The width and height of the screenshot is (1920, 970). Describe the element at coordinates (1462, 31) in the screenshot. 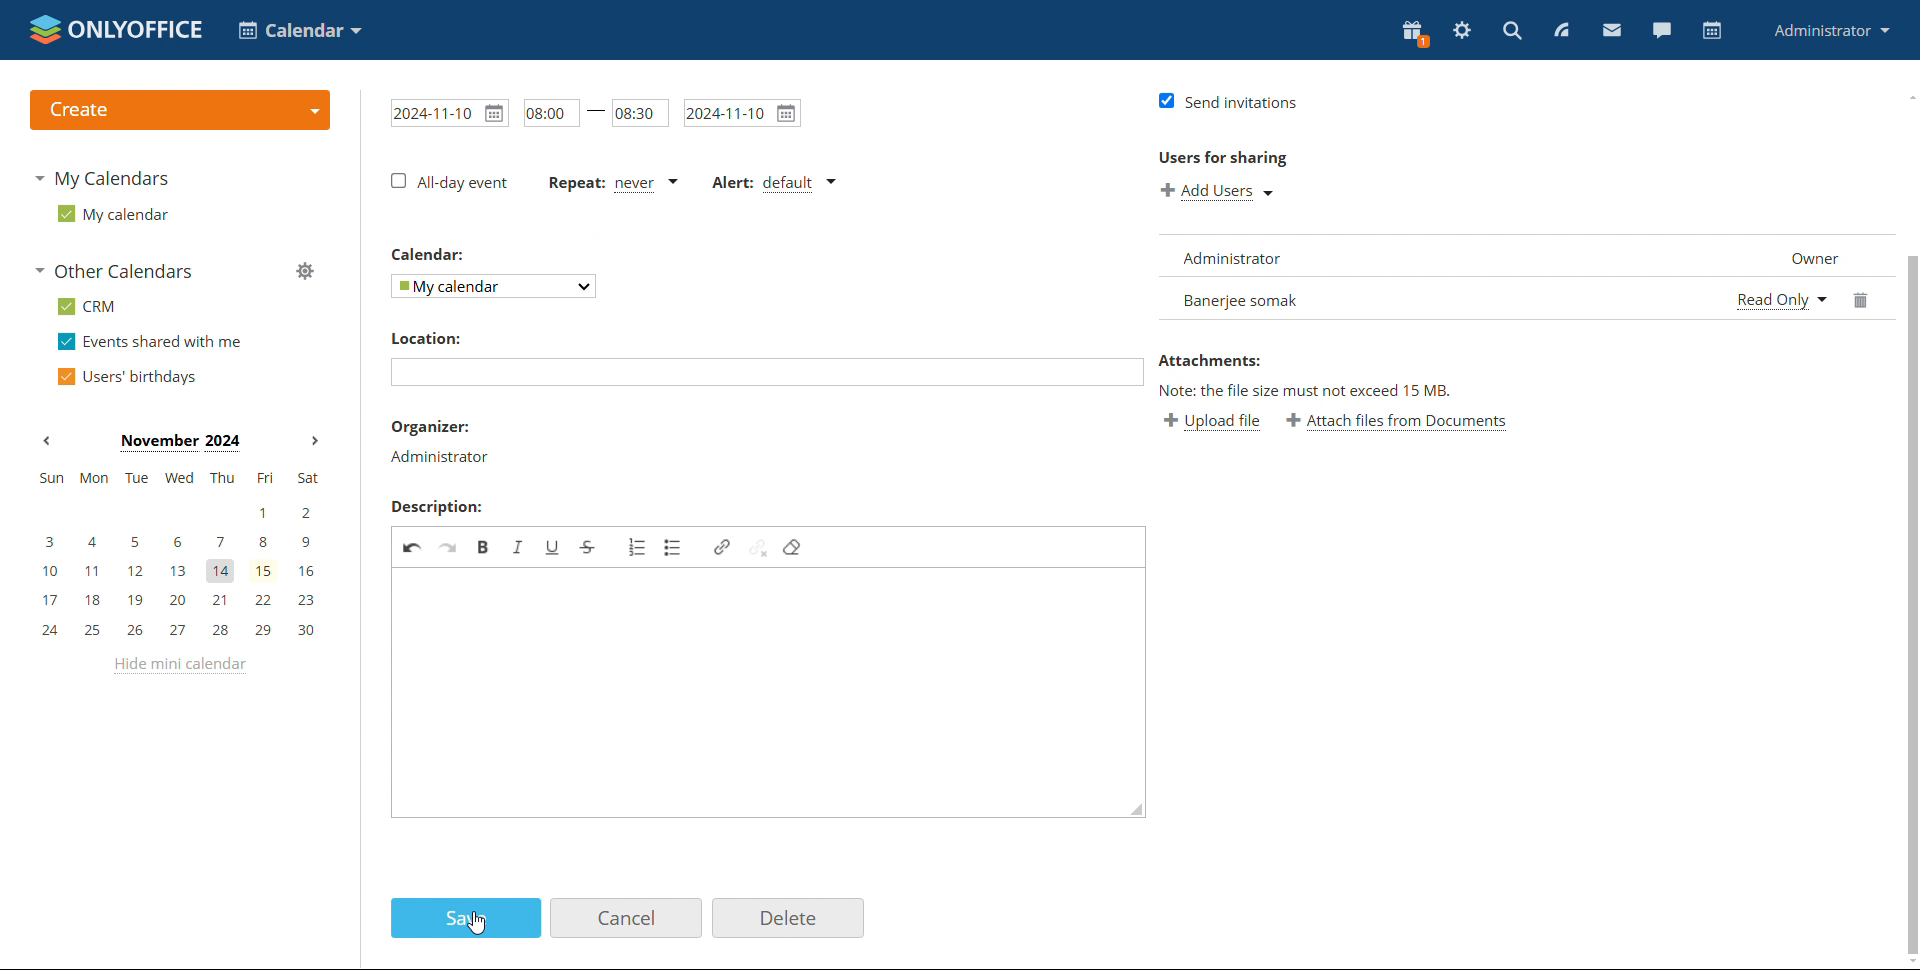

I see `settings` at that location.